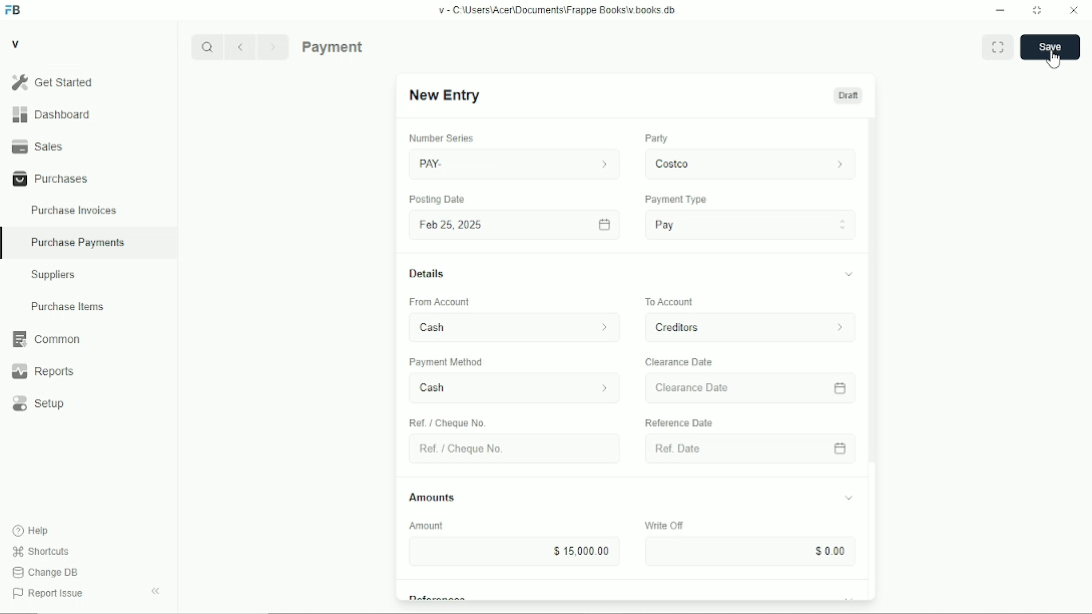 Image resolution: width=1092 pixels, height=614 pixels. What do you see at coordinates (676, 199) in the screenshot?
I see `Payment Type` at bounding box center [676, 199].